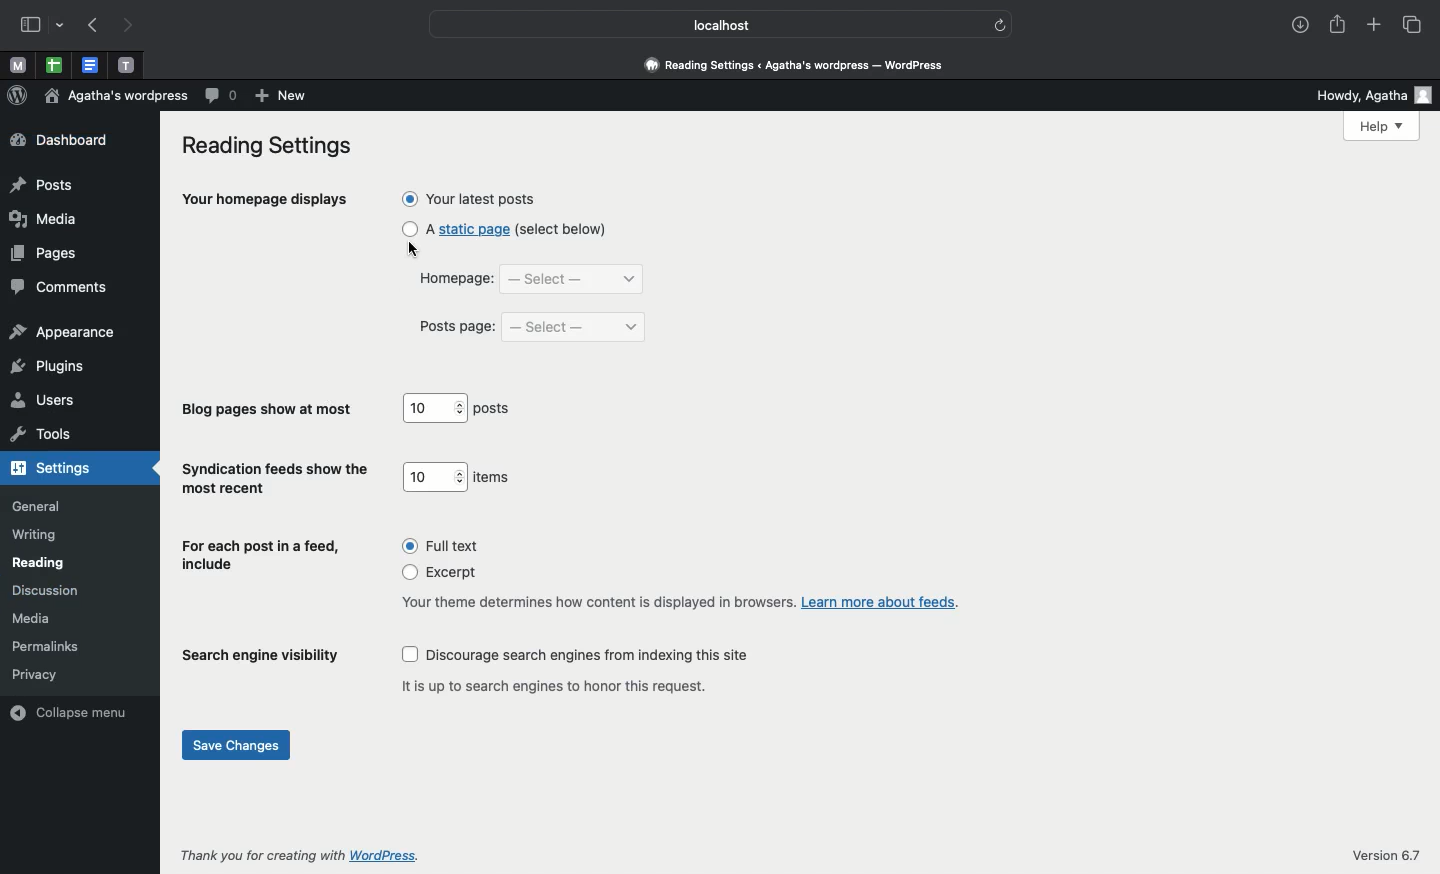  I want to click on Full text, so click(441, 546).